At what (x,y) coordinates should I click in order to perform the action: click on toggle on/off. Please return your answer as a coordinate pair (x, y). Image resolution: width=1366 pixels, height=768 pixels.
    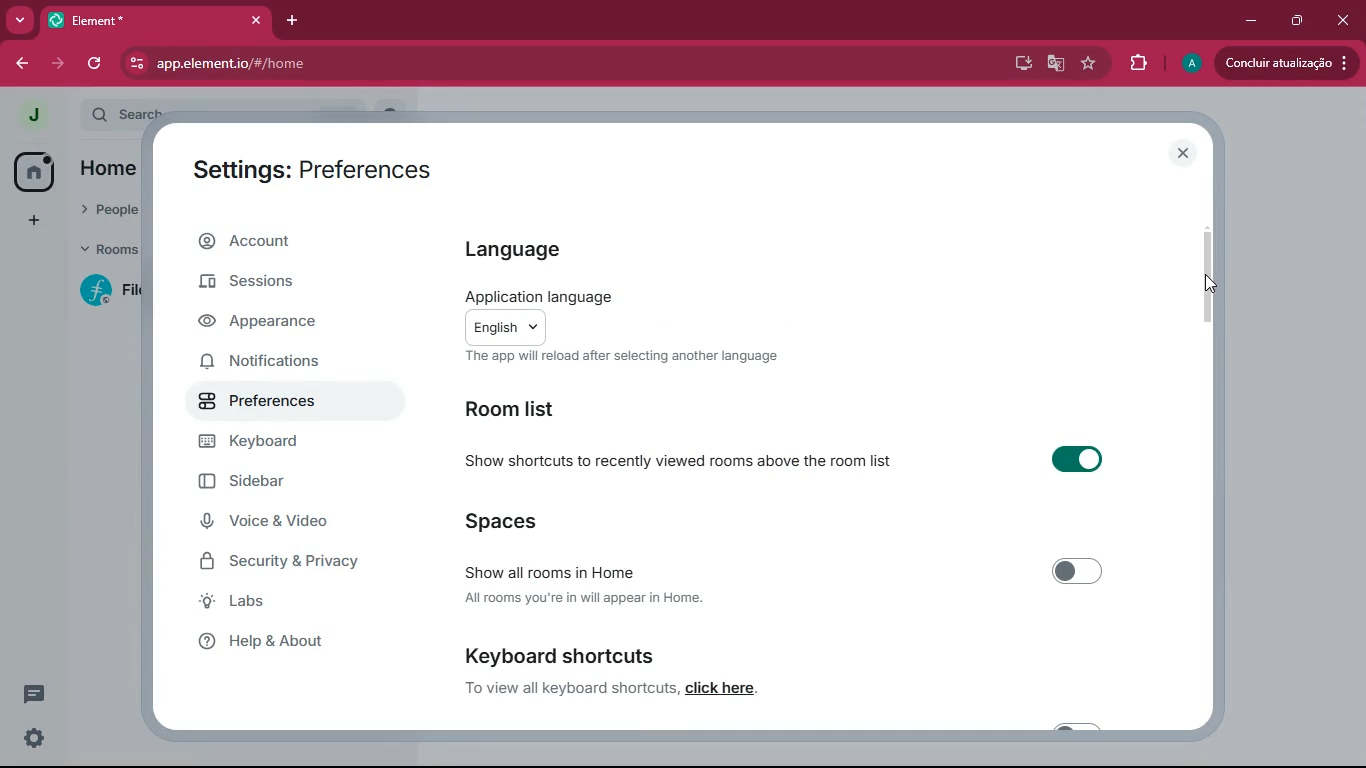
    Looking at the image, I should click on (1076, 459).